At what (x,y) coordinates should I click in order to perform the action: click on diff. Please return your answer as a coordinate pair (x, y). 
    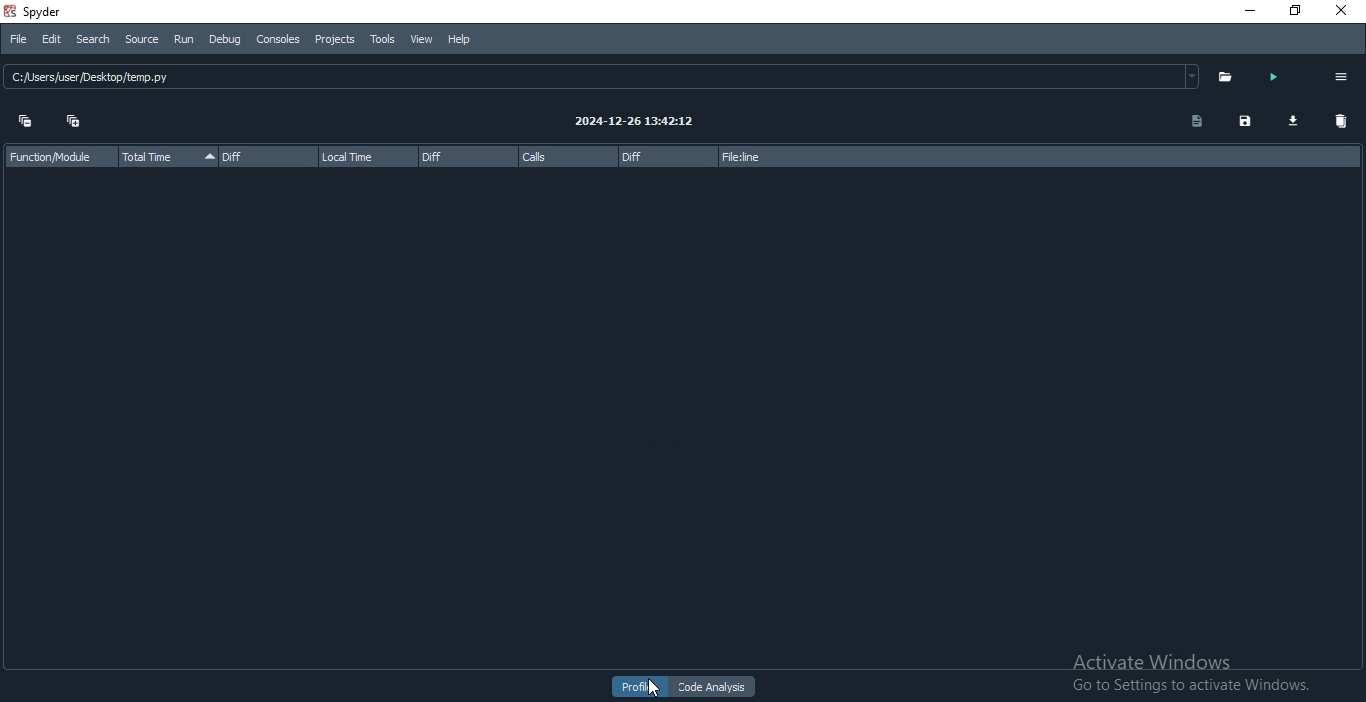
    Looking at the image, I should click on (466, 155).